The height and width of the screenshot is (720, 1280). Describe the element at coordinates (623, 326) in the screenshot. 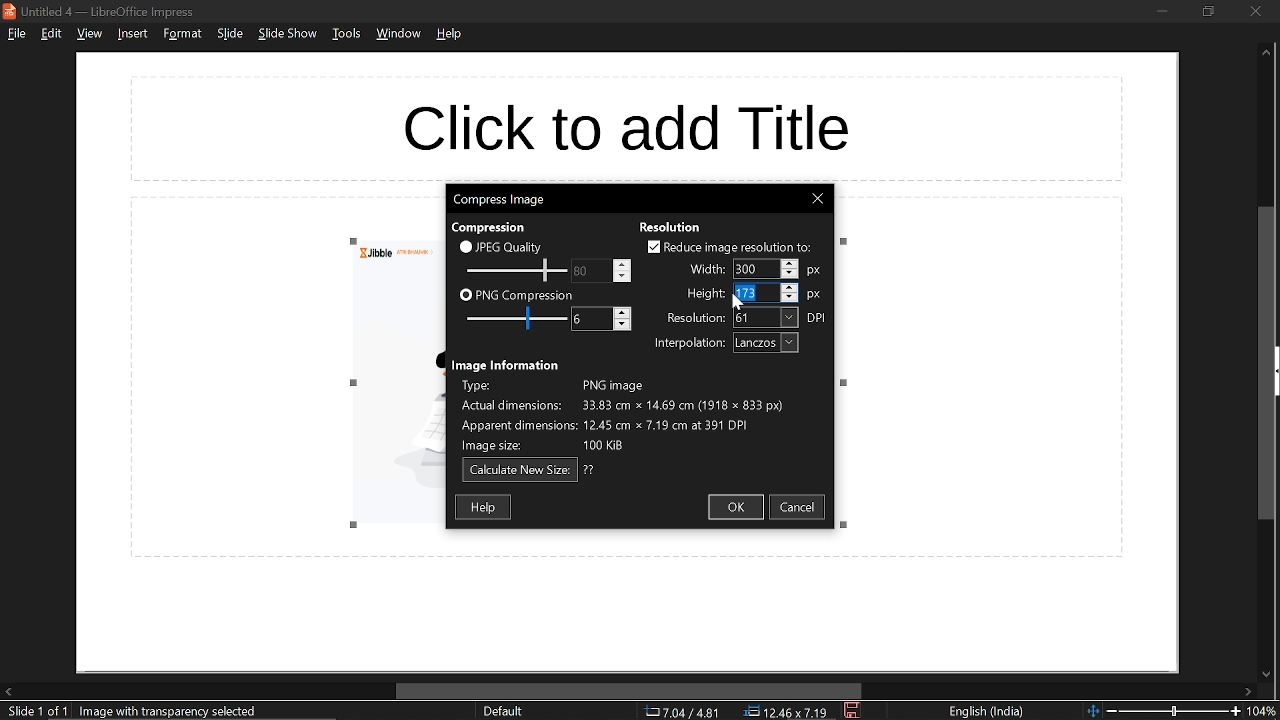

I see `Decrease ` at that location.